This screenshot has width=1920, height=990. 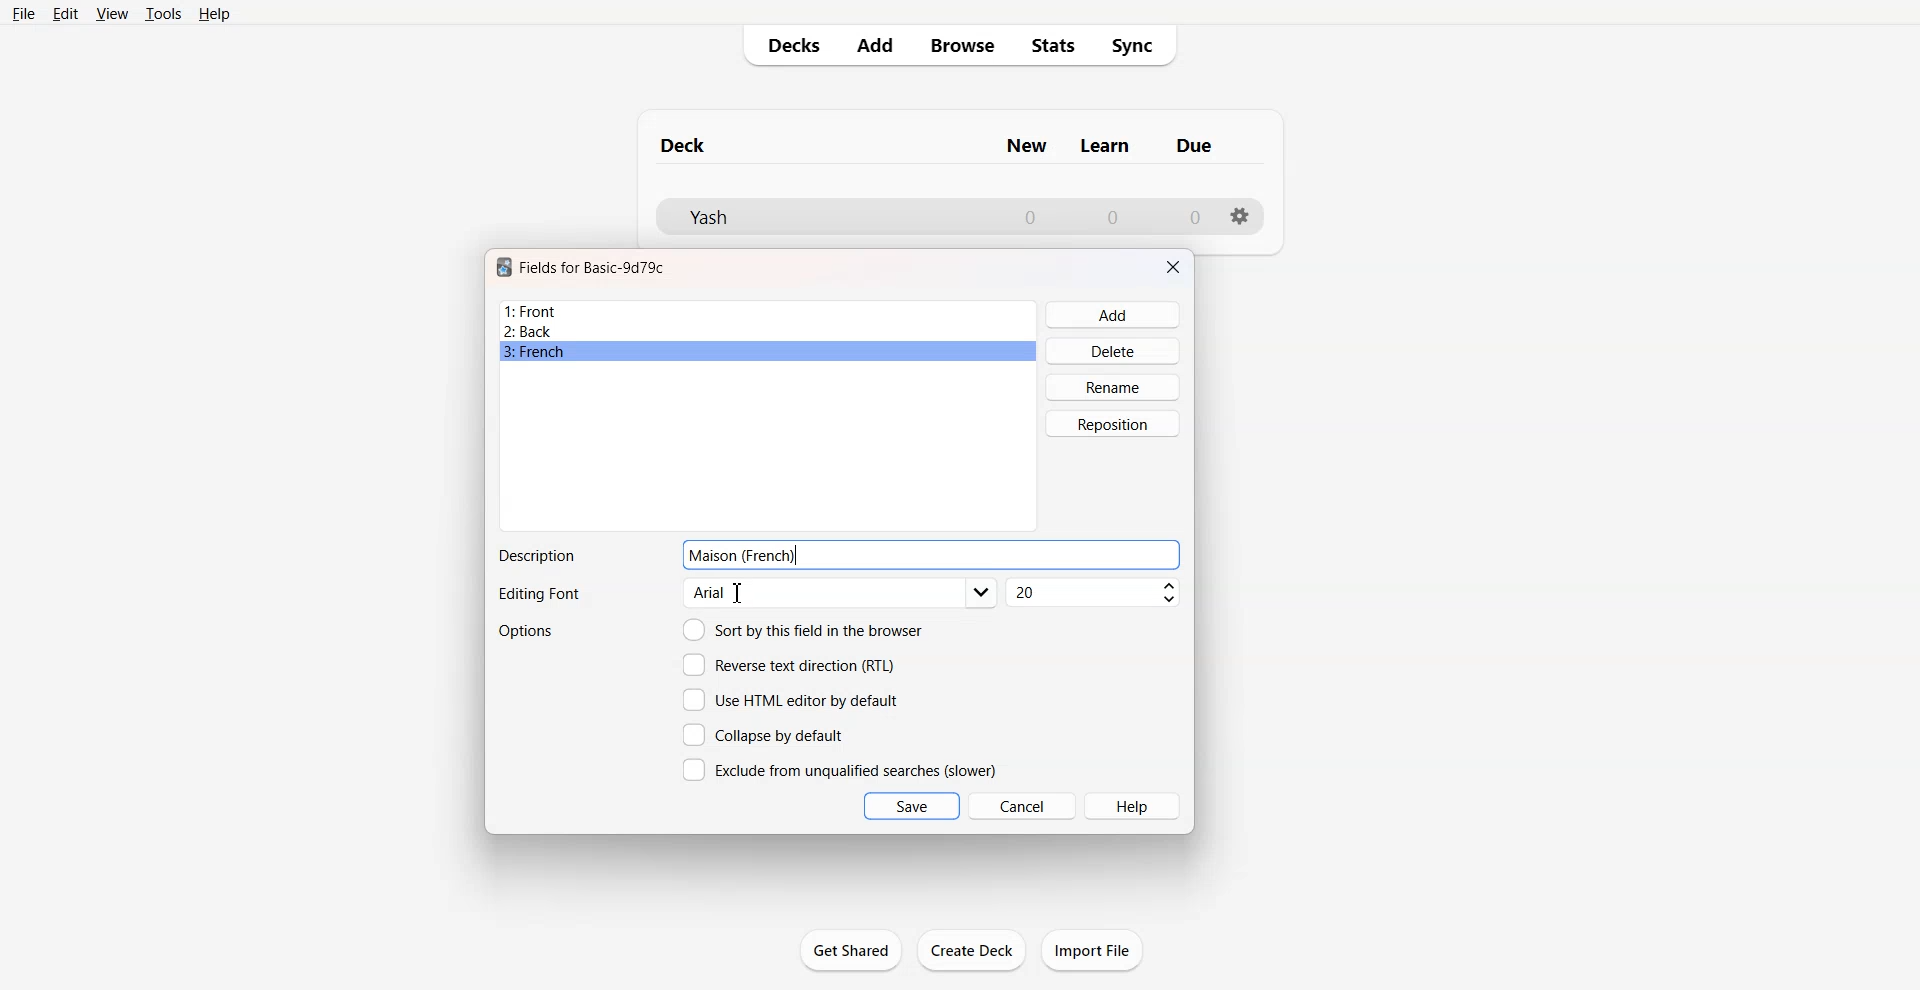 What do you see at coordinates (744, 555) in the screenshot?
I see `Text` at bounding box center [744, 555].